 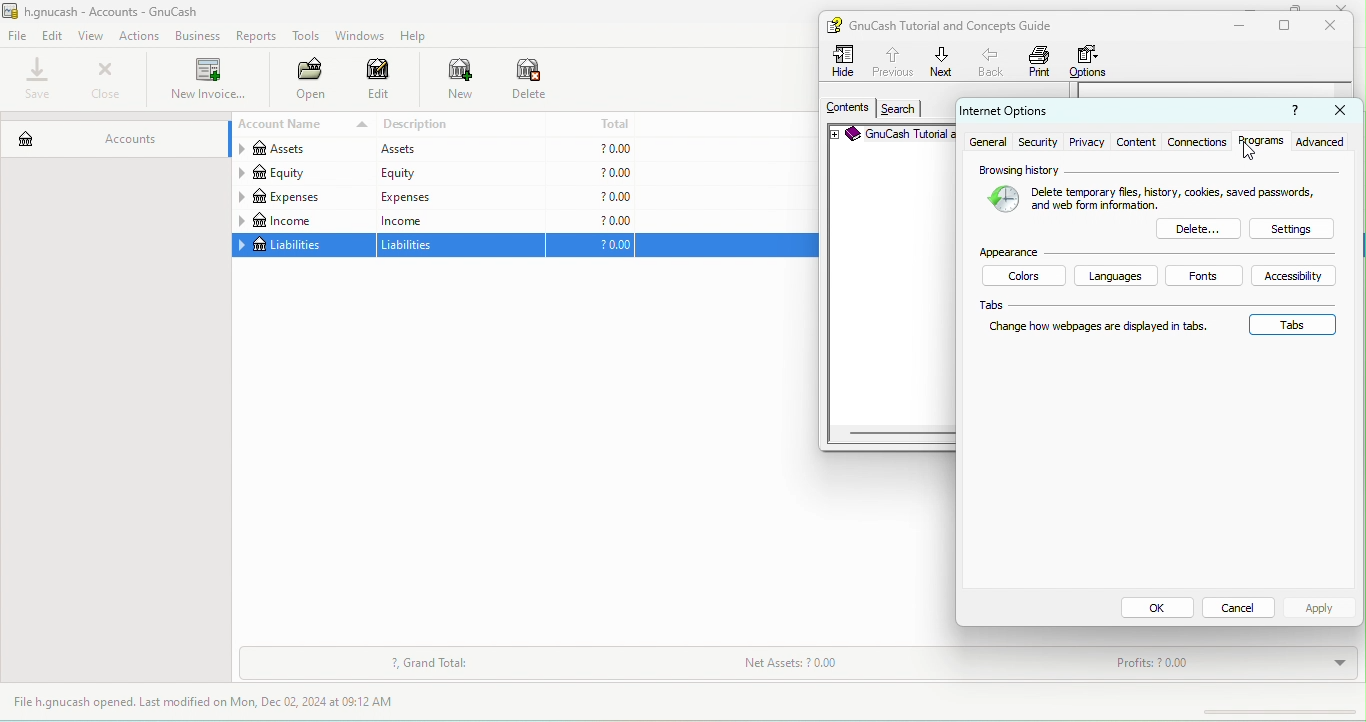 What do you see at coordinates (430, 664) in the screenshot?
I see `grand total` at bounding box center [430, 664].